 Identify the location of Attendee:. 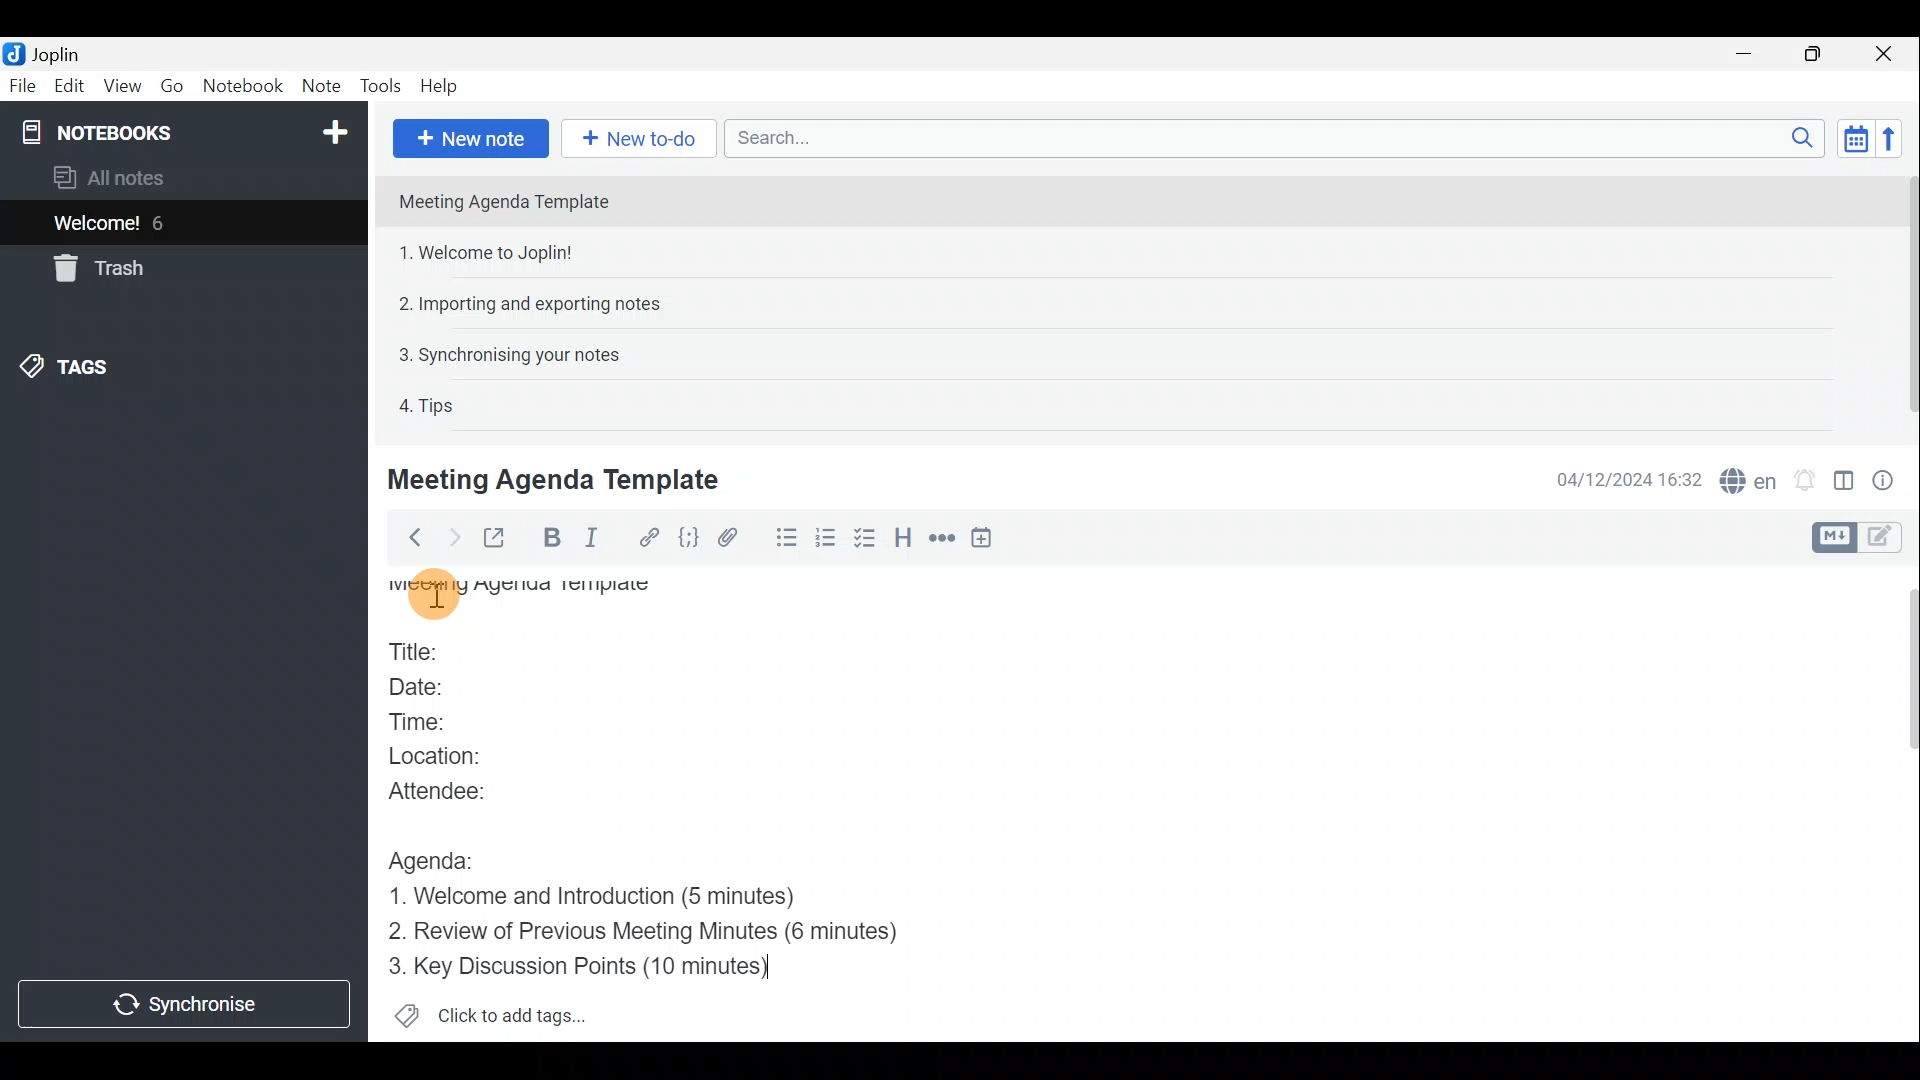
(457, 791).